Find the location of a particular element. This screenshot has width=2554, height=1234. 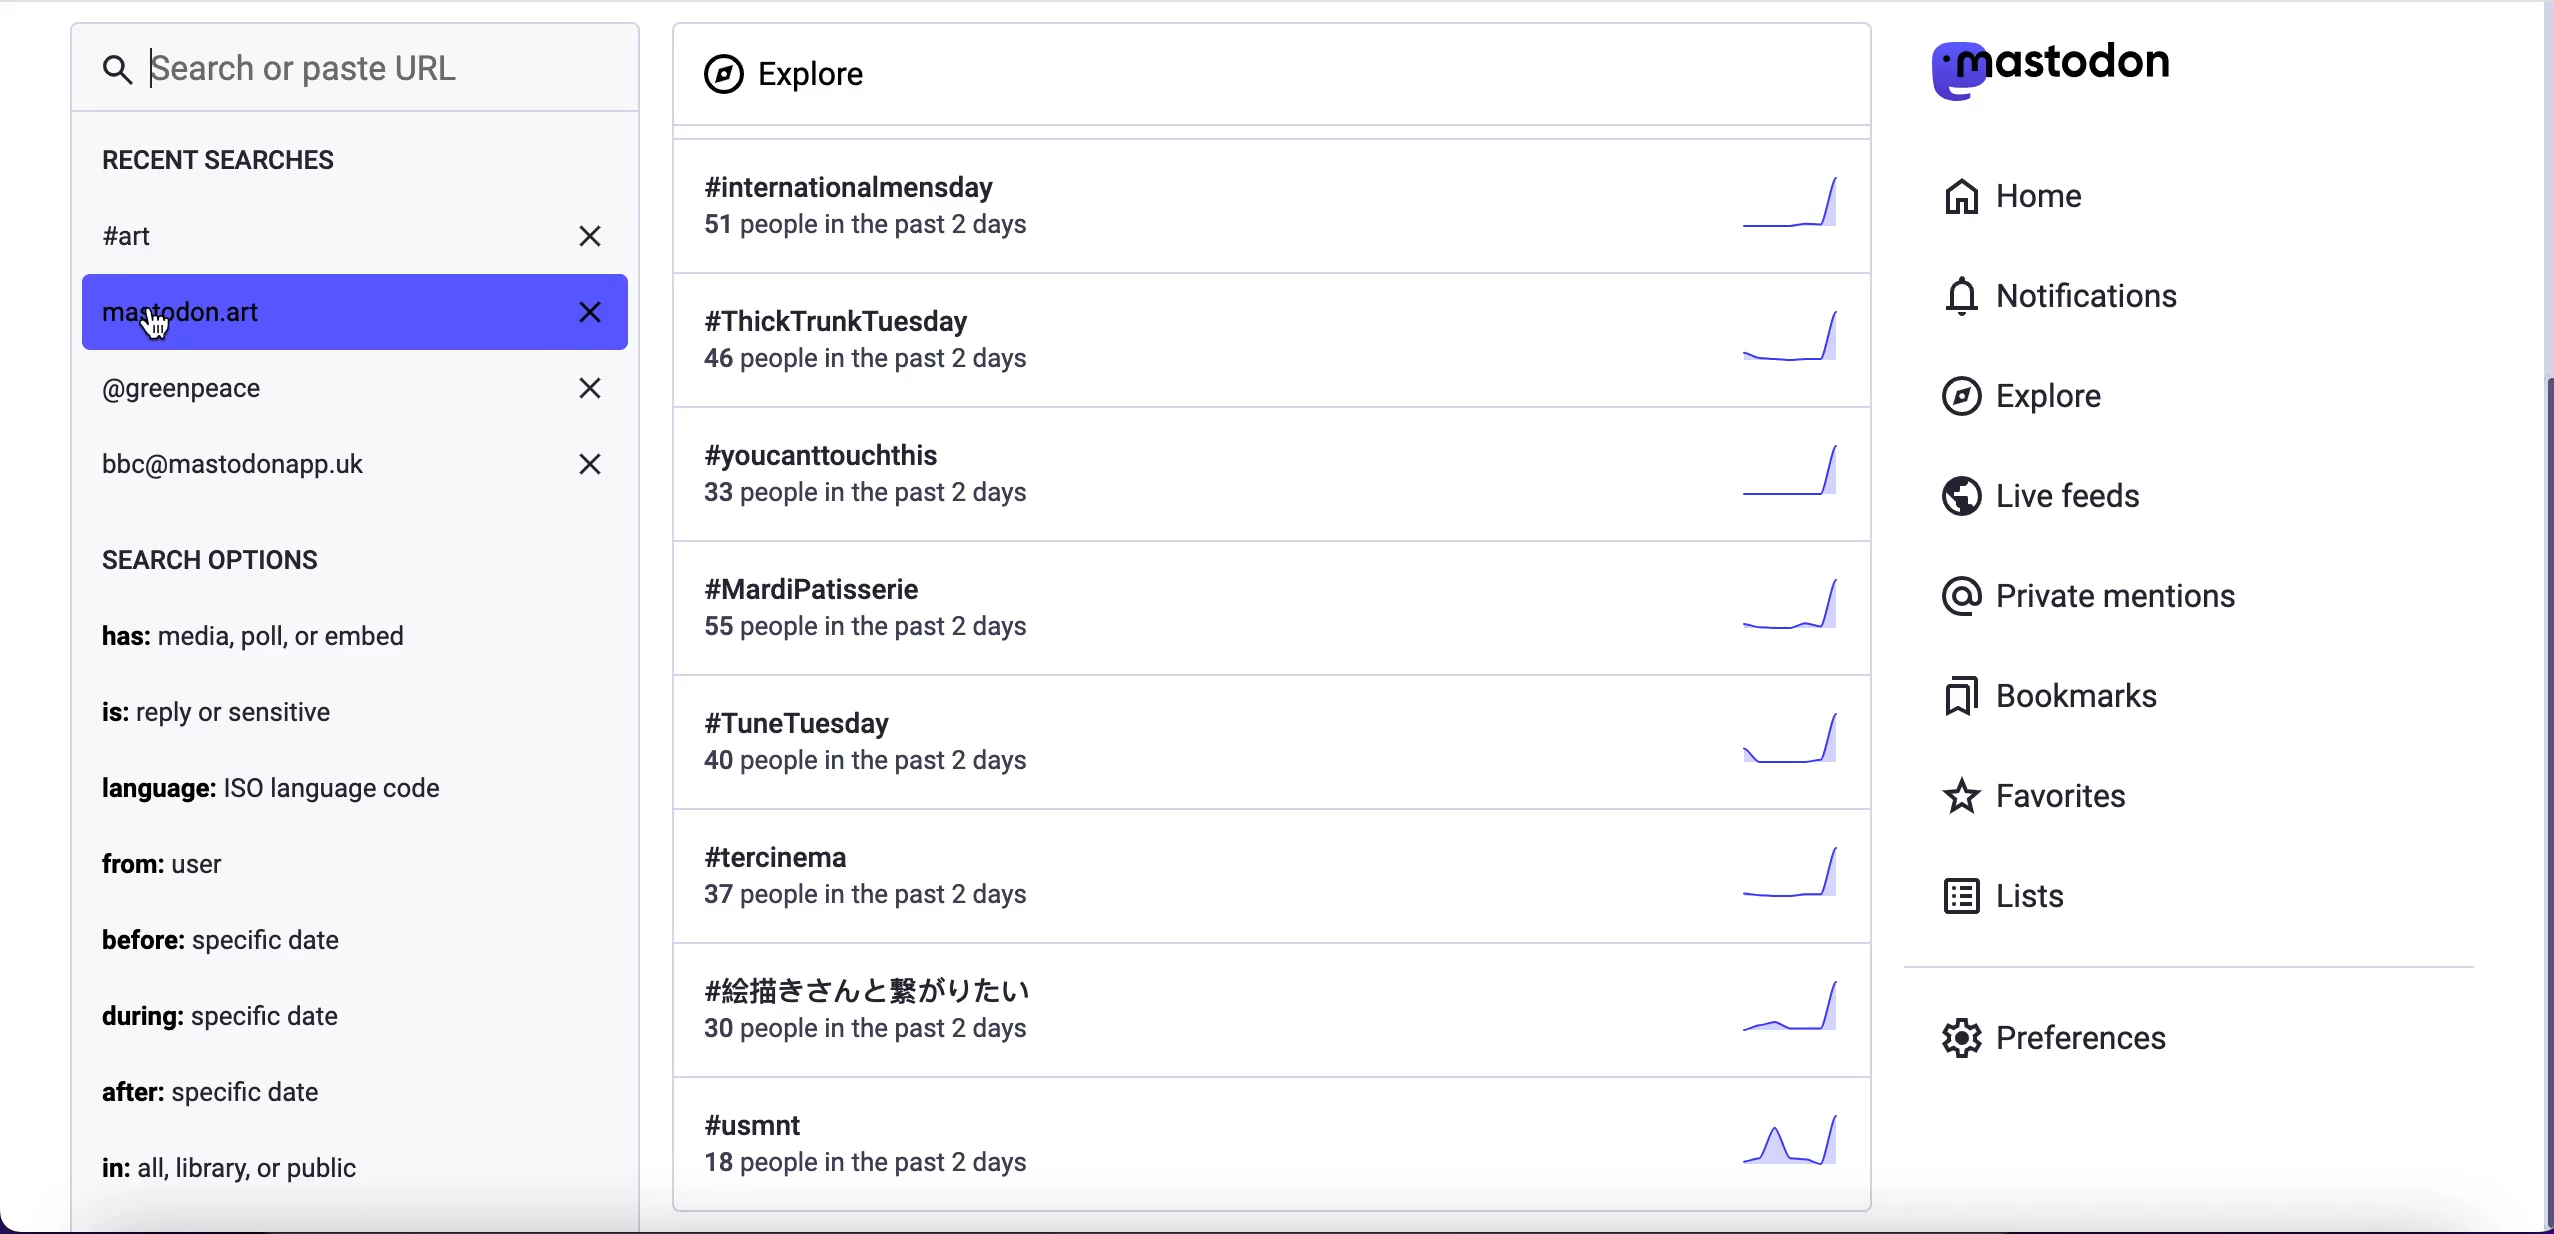

search or paste URL is located at coordinates (283, 69).